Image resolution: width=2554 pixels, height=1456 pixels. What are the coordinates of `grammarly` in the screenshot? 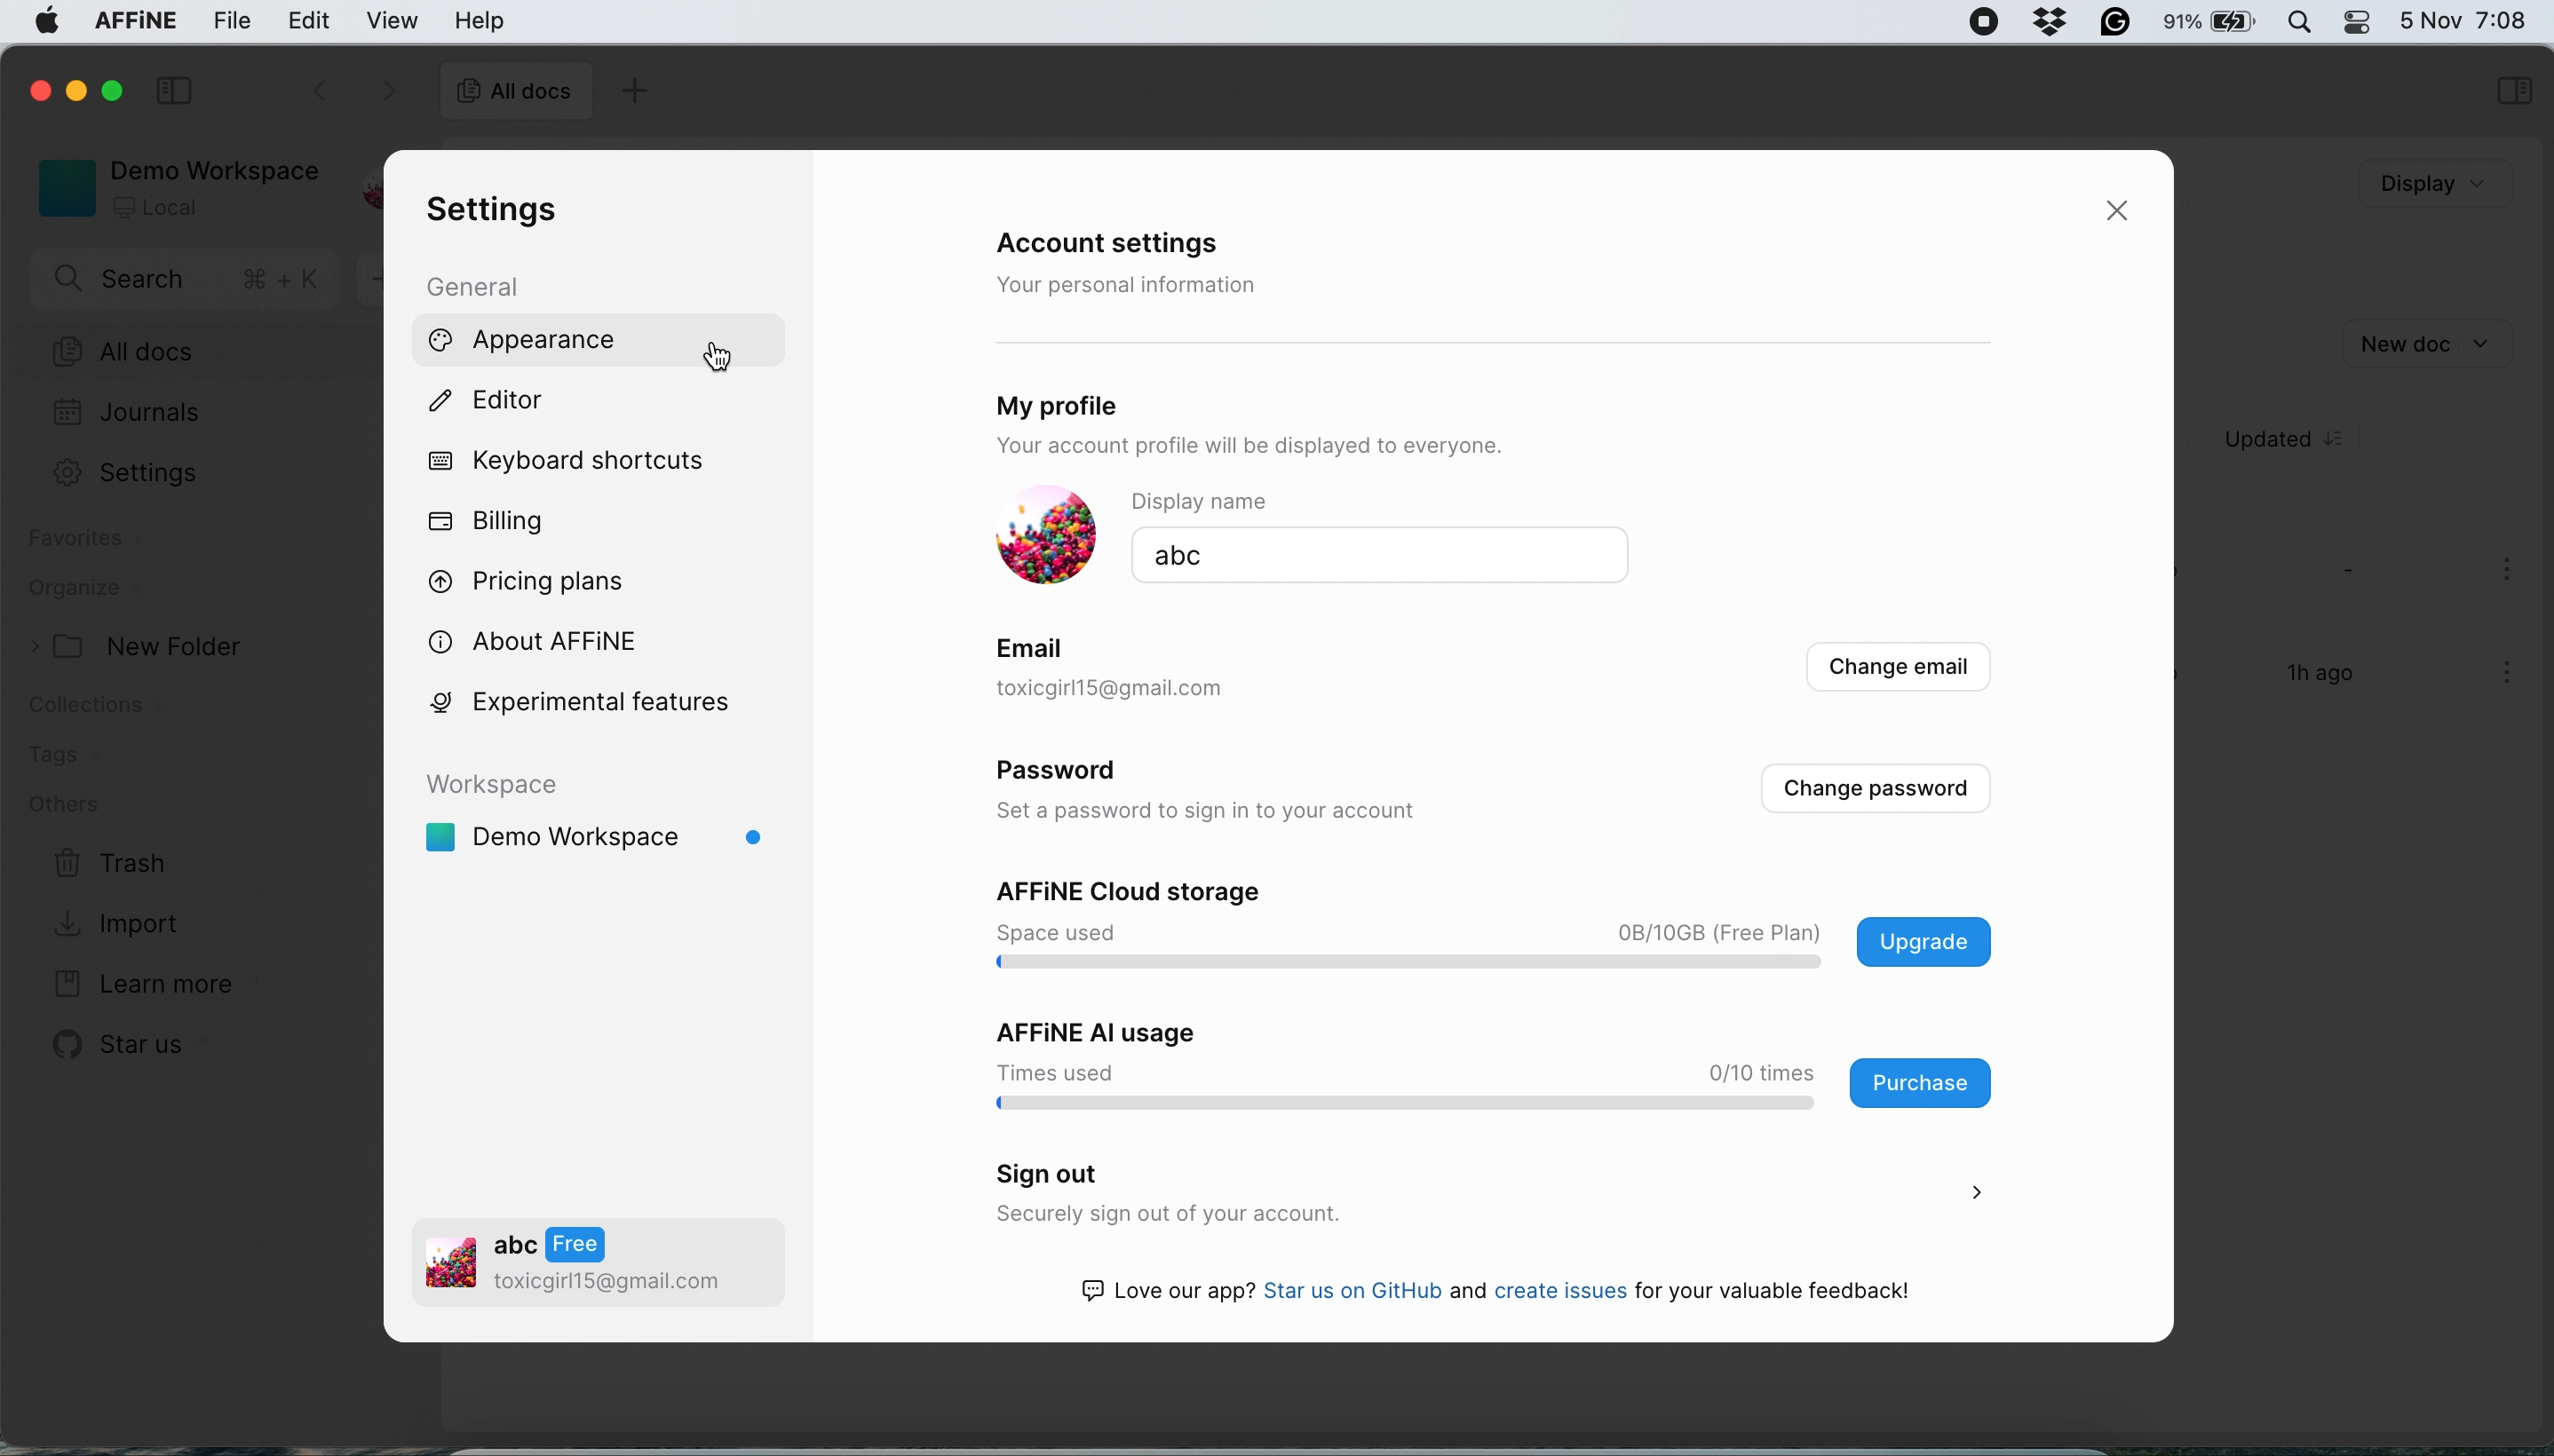 It's located at (2117, 22).